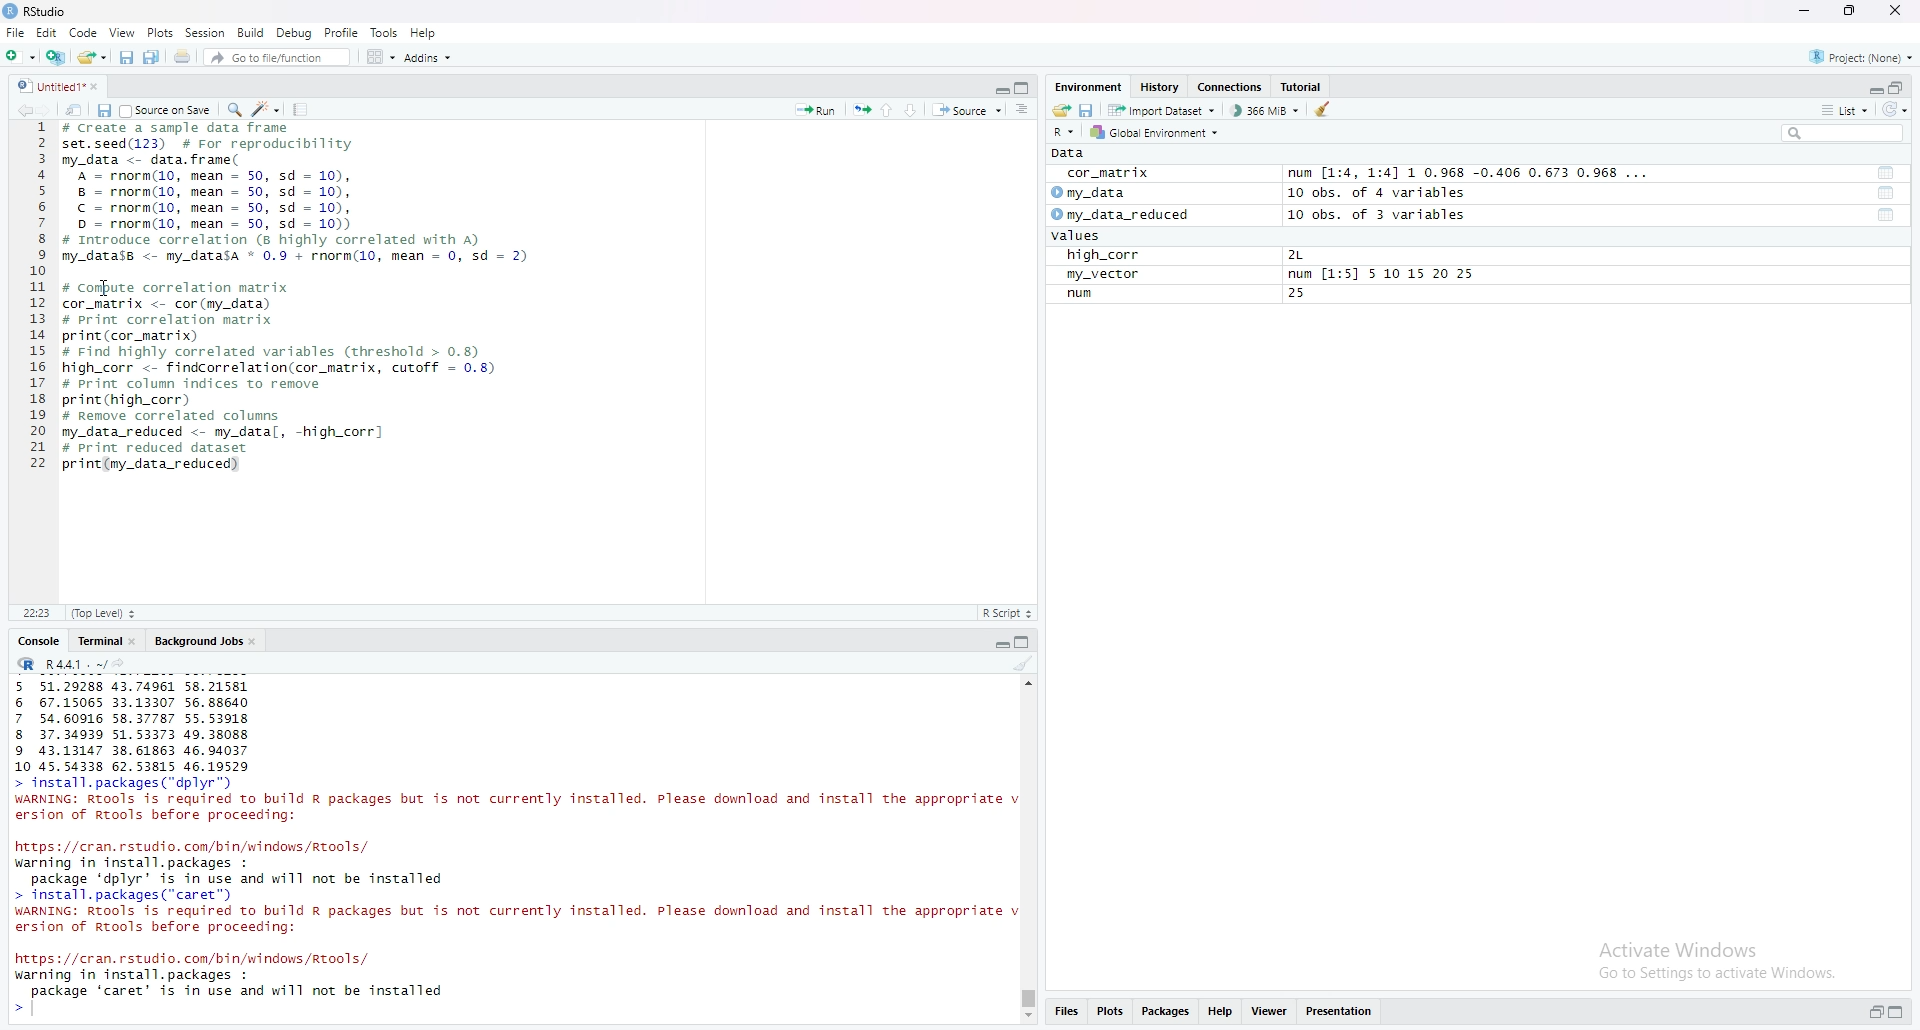  What do you see at coordinates (1071, 152) in the screenshot?
I see `Data ` at bounding box center [1071, 152].